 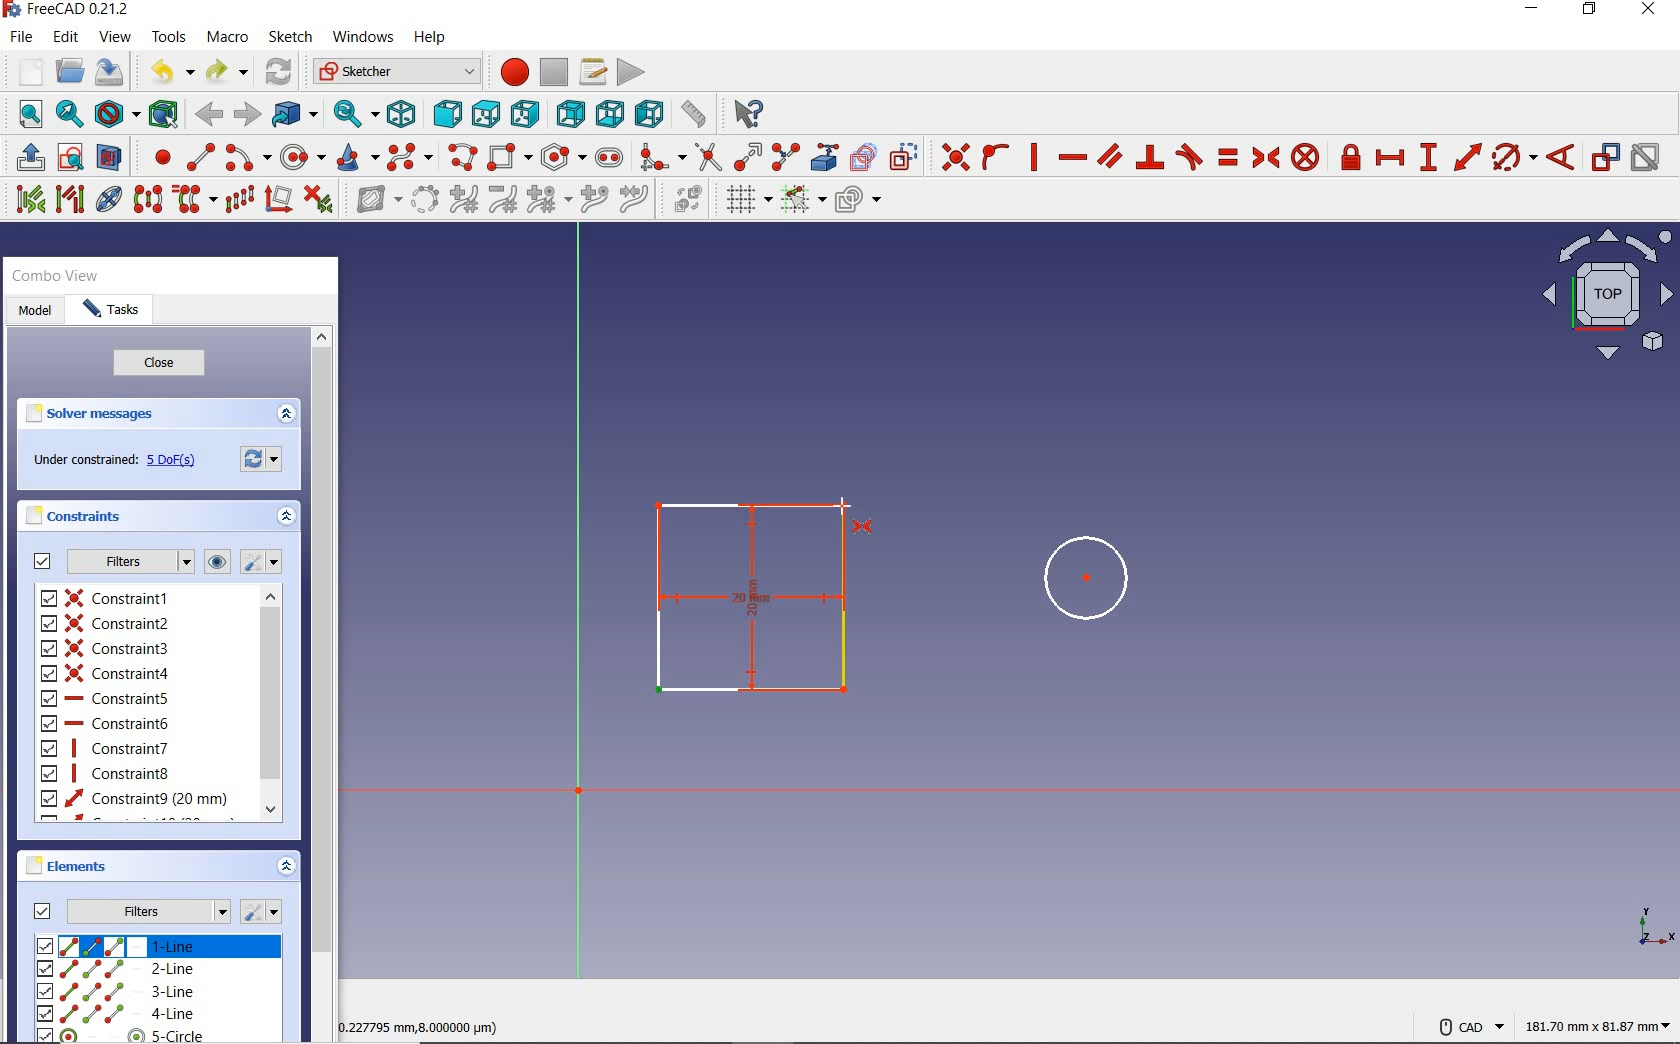 I want to click on constrain angle, so click(x=1563, y=157).